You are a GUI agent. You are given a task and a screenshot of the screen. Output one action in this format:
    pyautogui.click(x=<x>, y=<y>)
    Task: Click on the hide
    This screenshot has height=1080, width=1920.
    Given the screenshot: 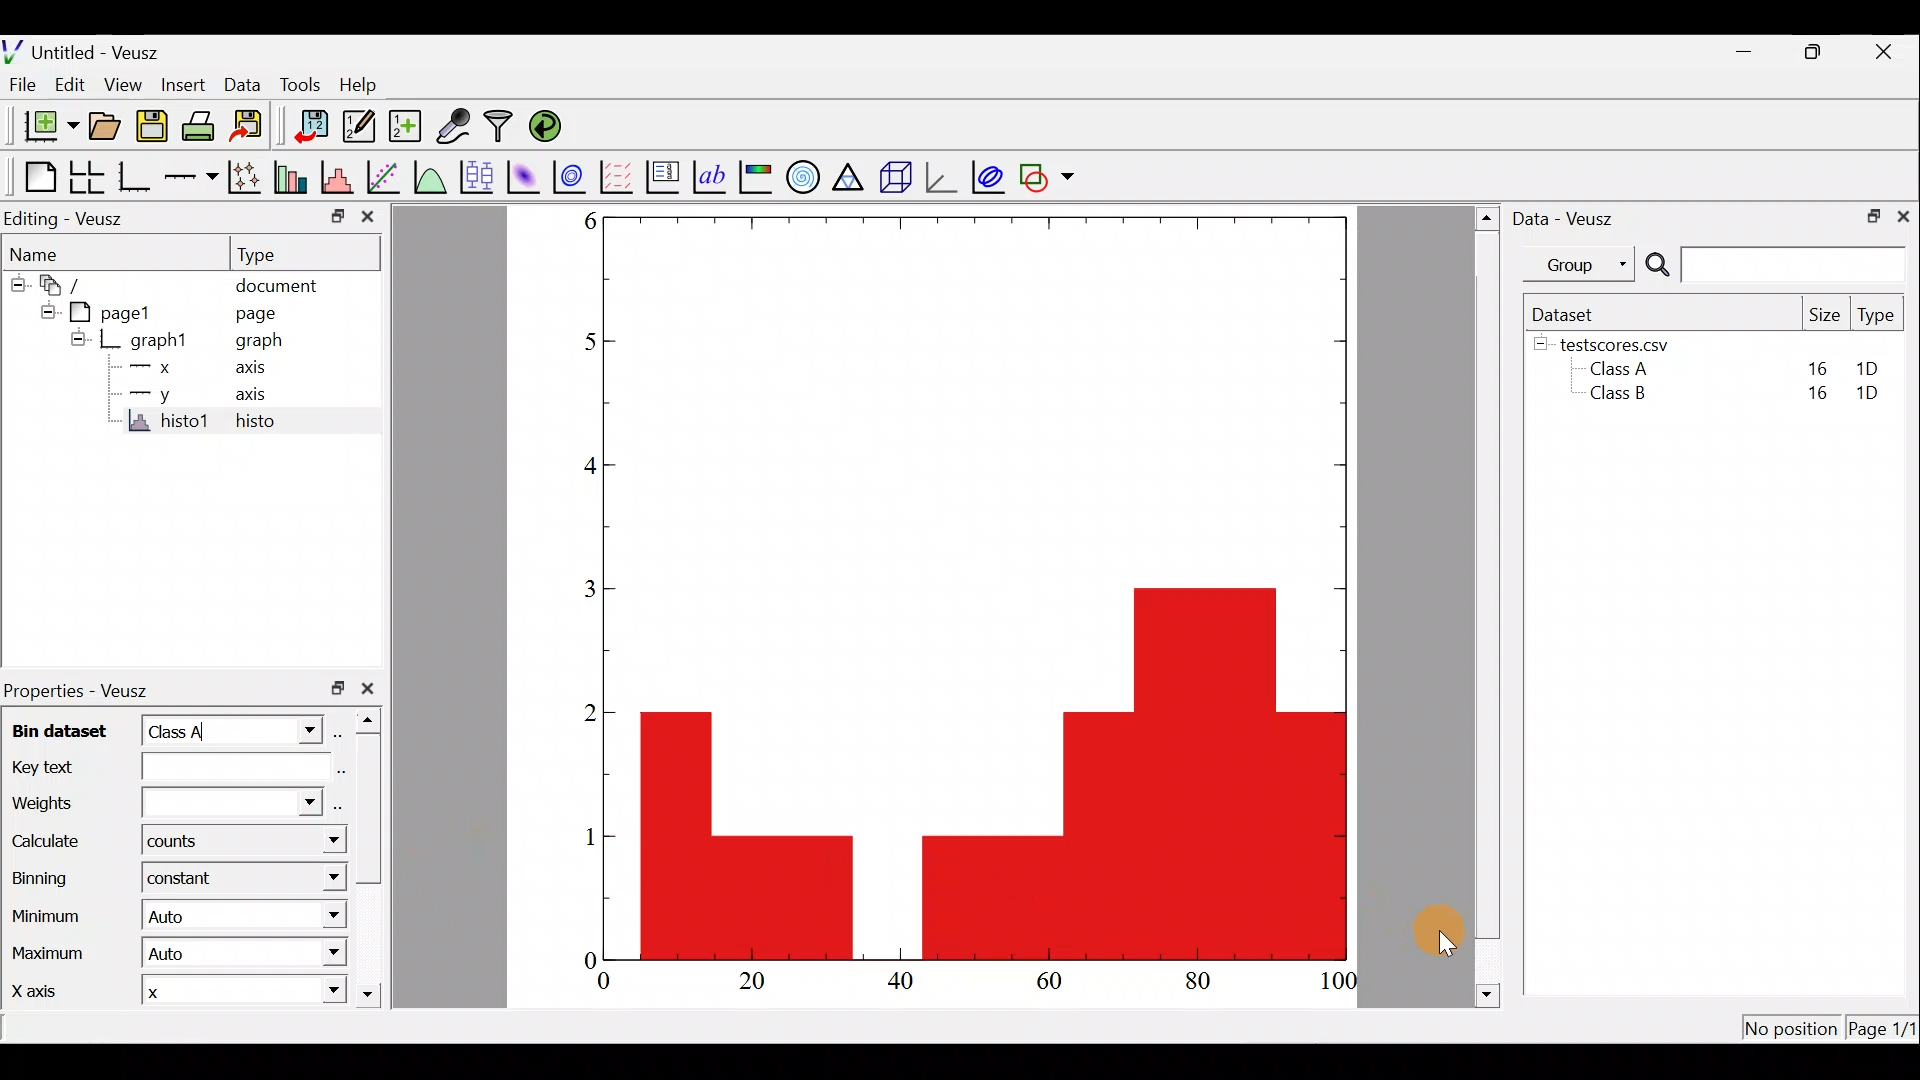 What is the action you would take?
    pyautogui.click(x=77, y=339)
    